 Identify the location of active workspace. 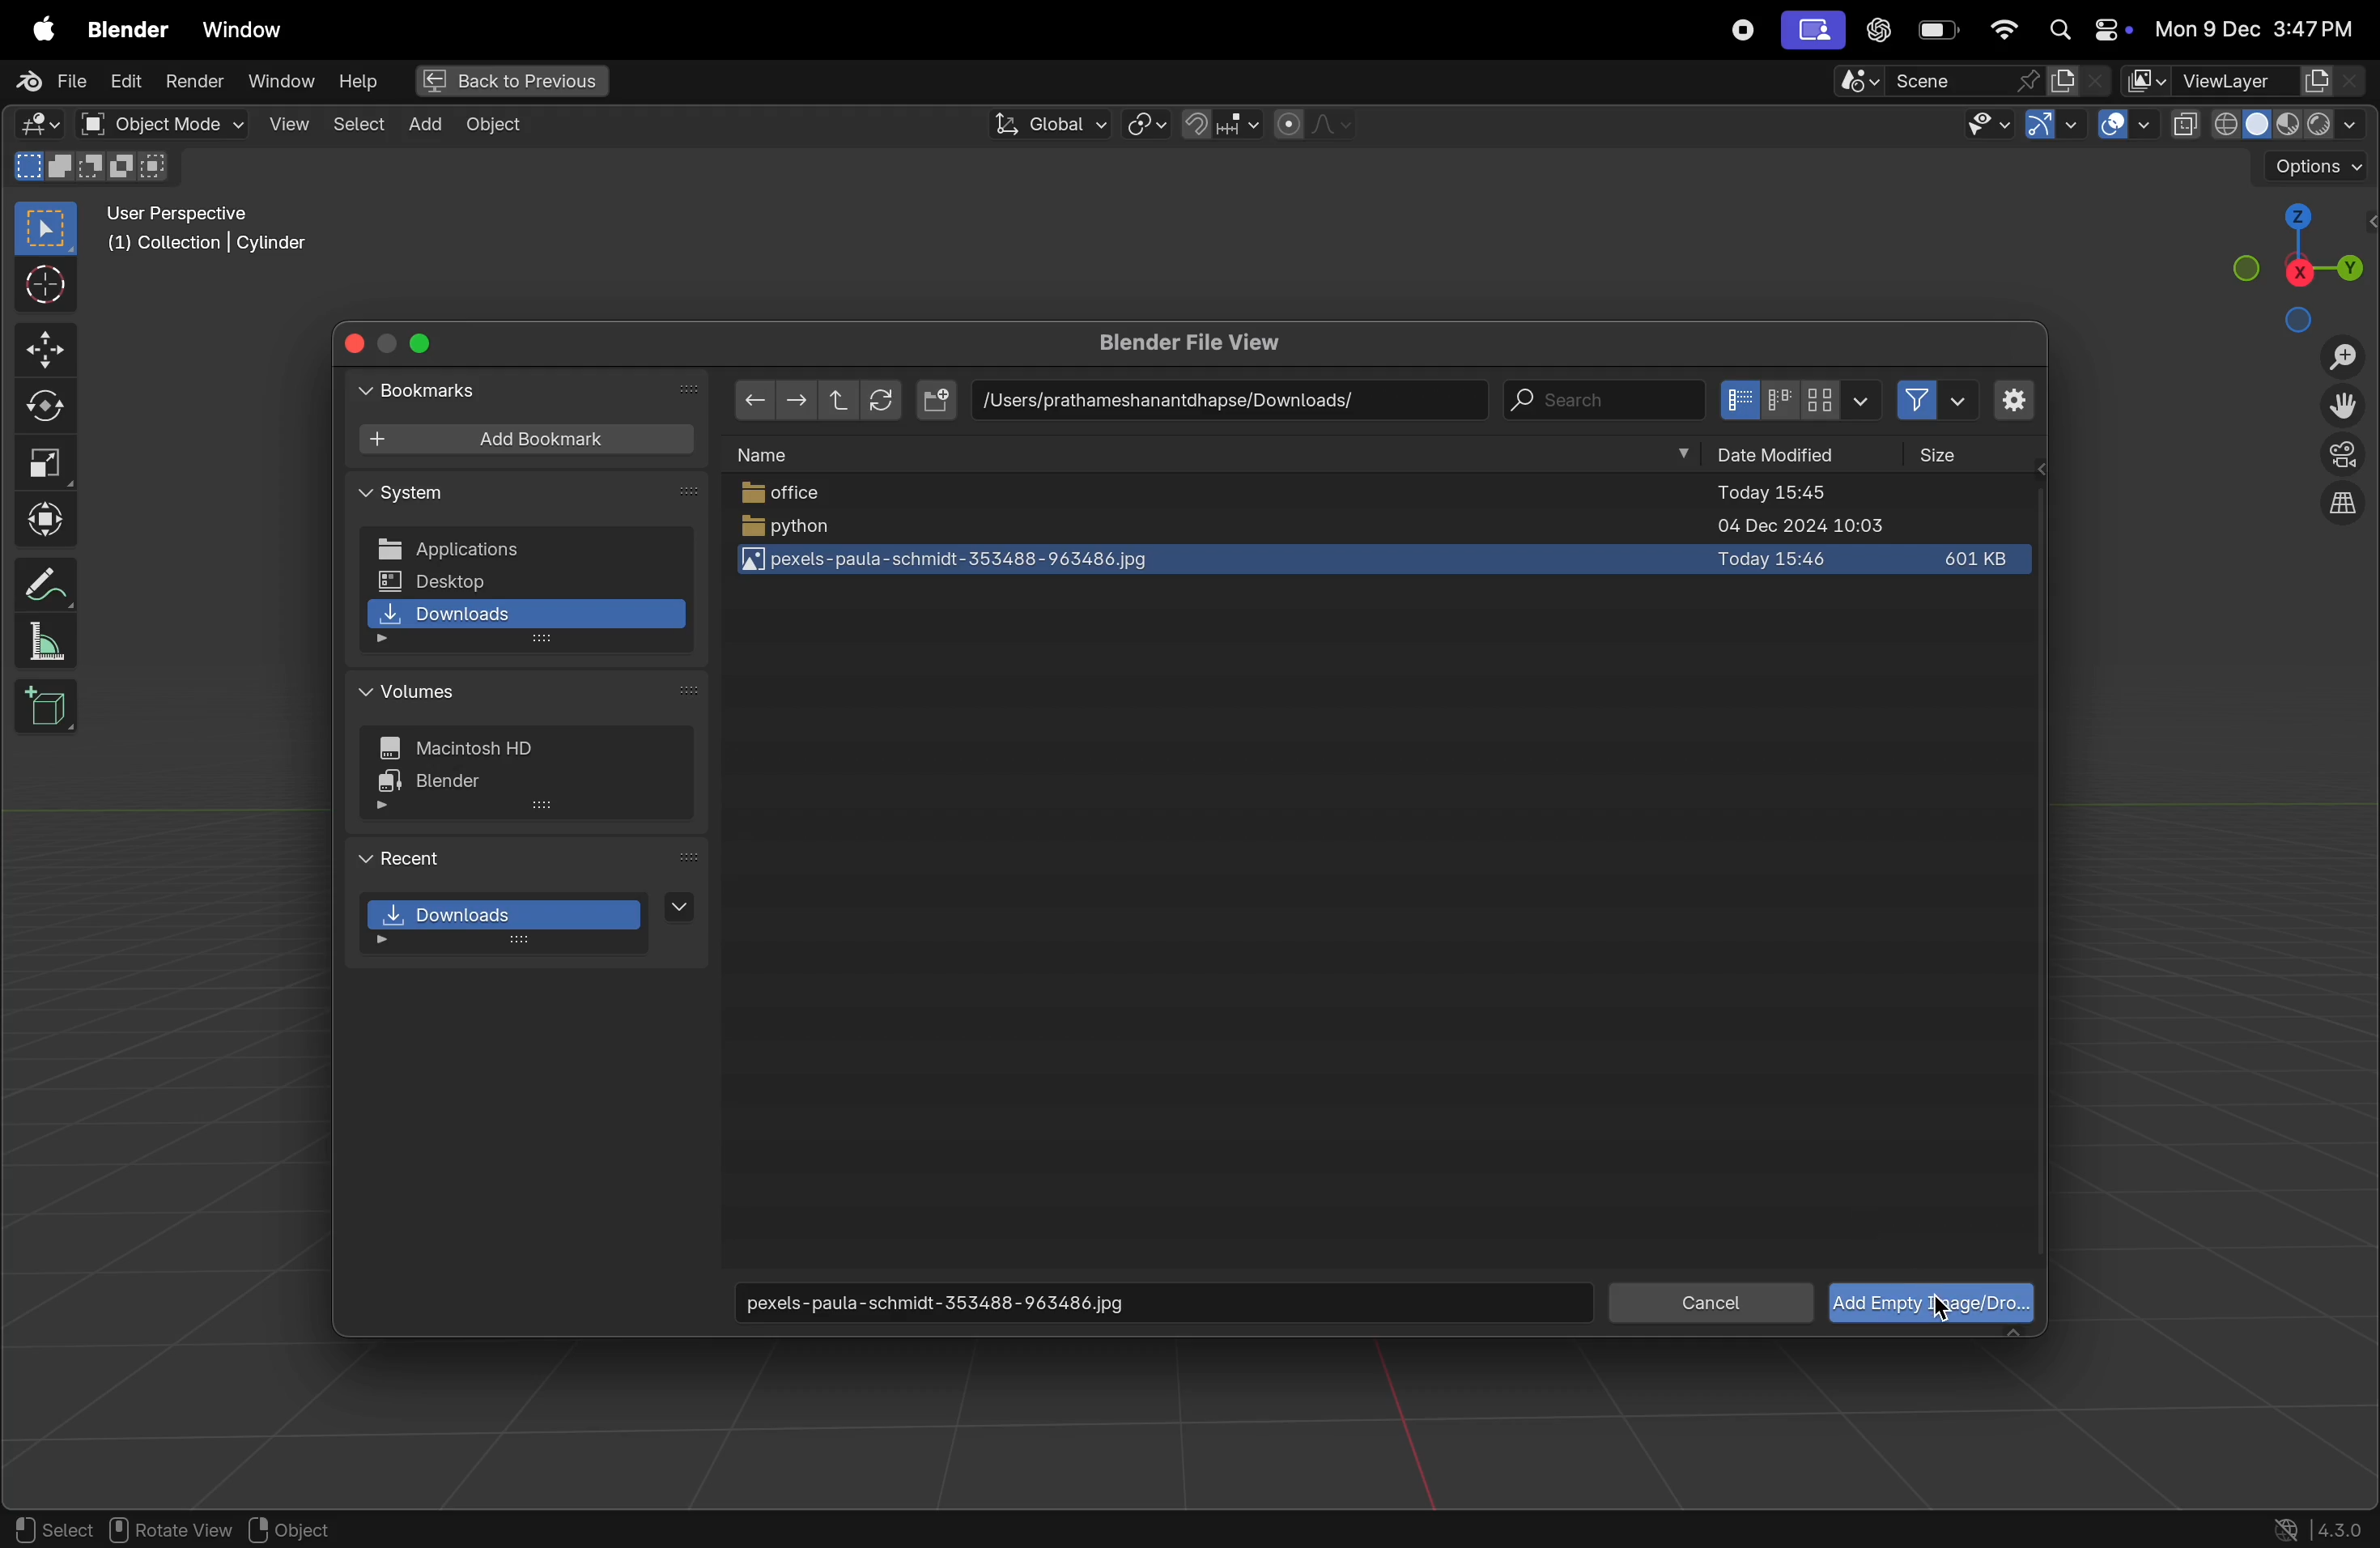
(2082, 80).